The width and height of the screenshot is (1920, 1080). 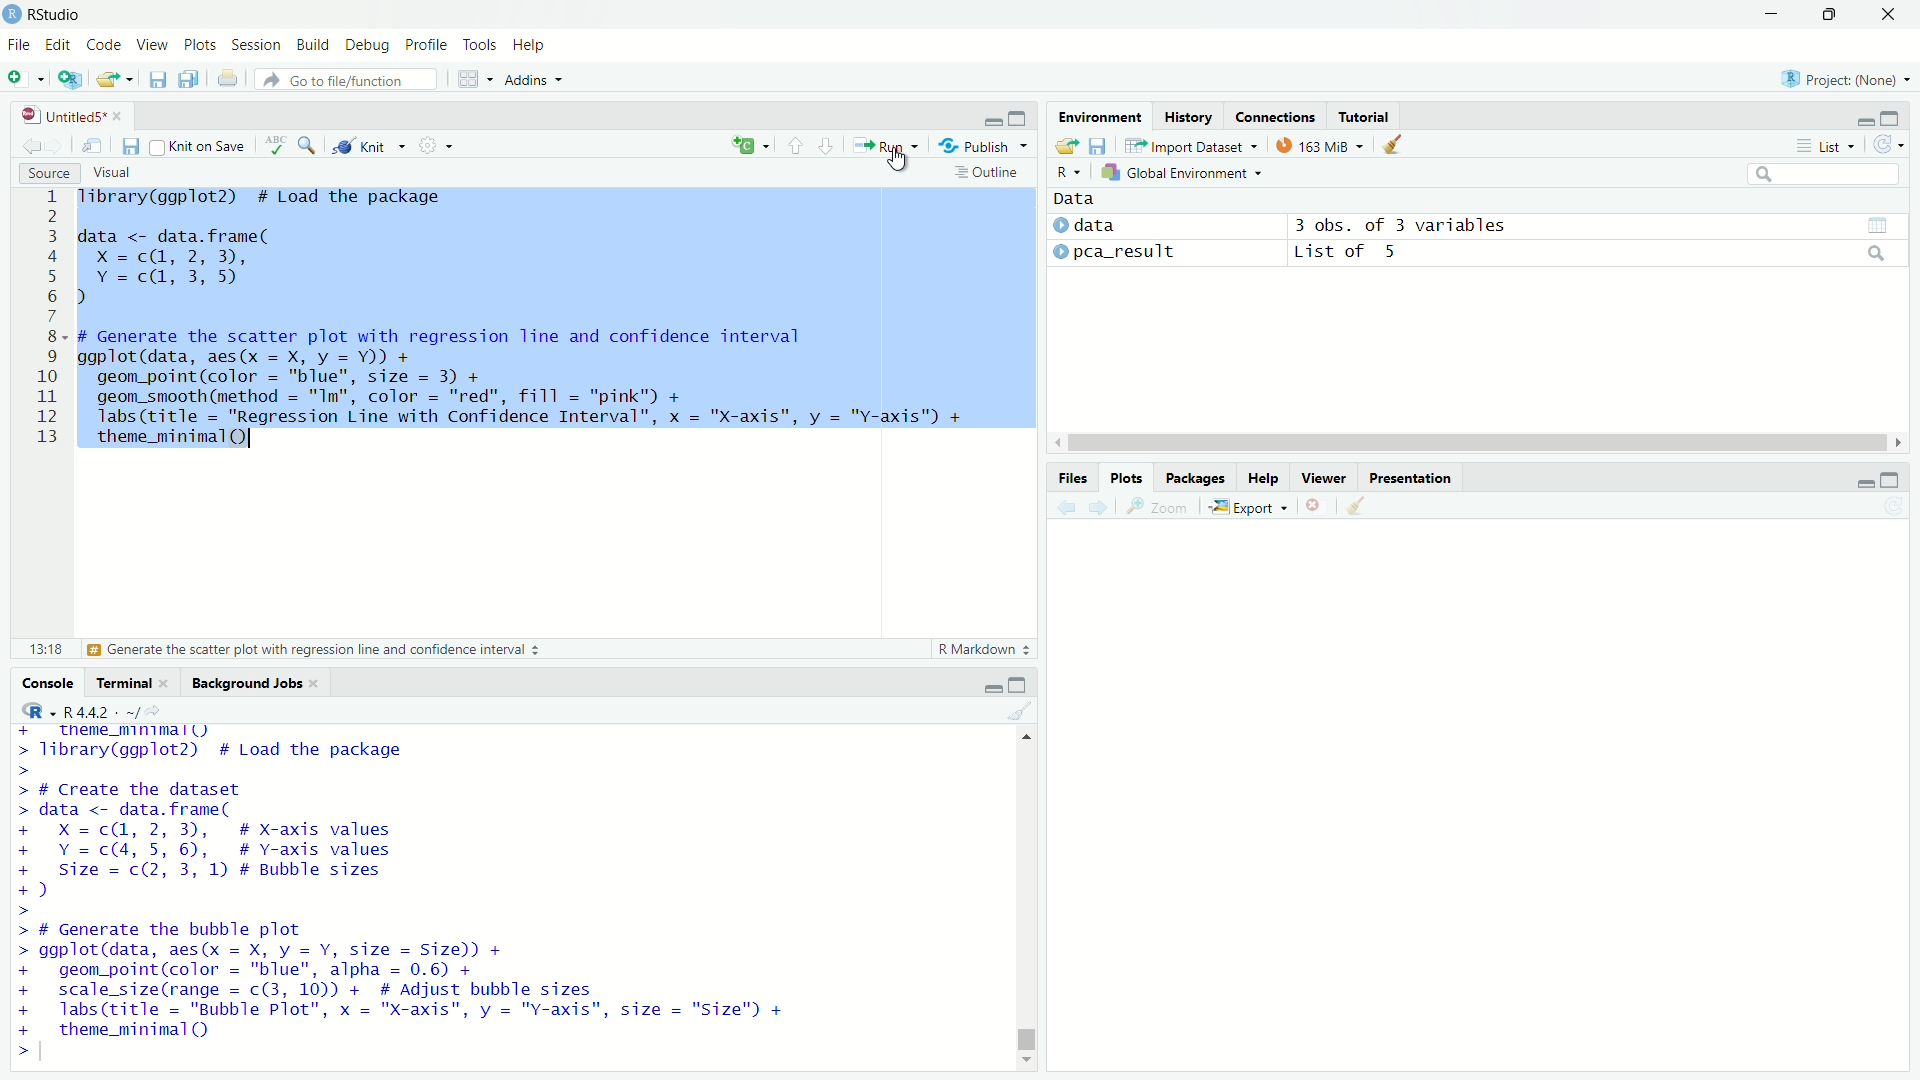 I want to click on close, so click(x=319, y=685).